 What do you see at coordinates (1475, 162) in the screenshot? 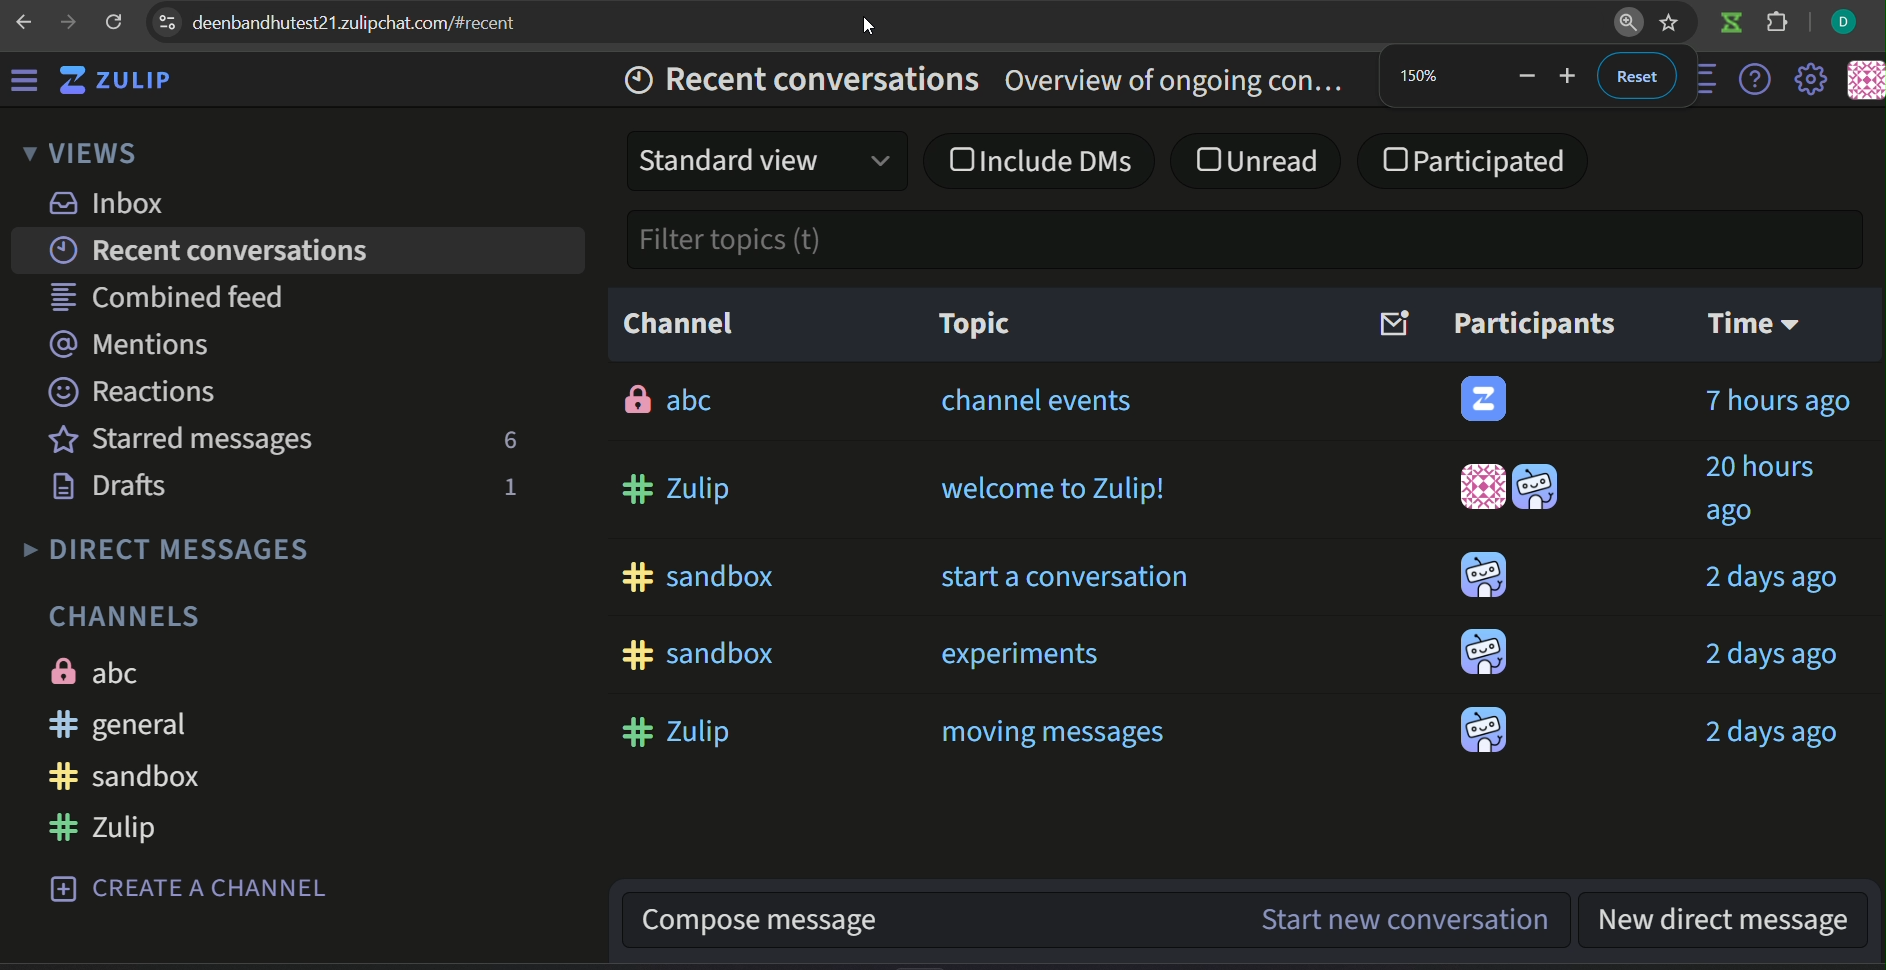
I see `Participated` at bounding box center [1475, 162].